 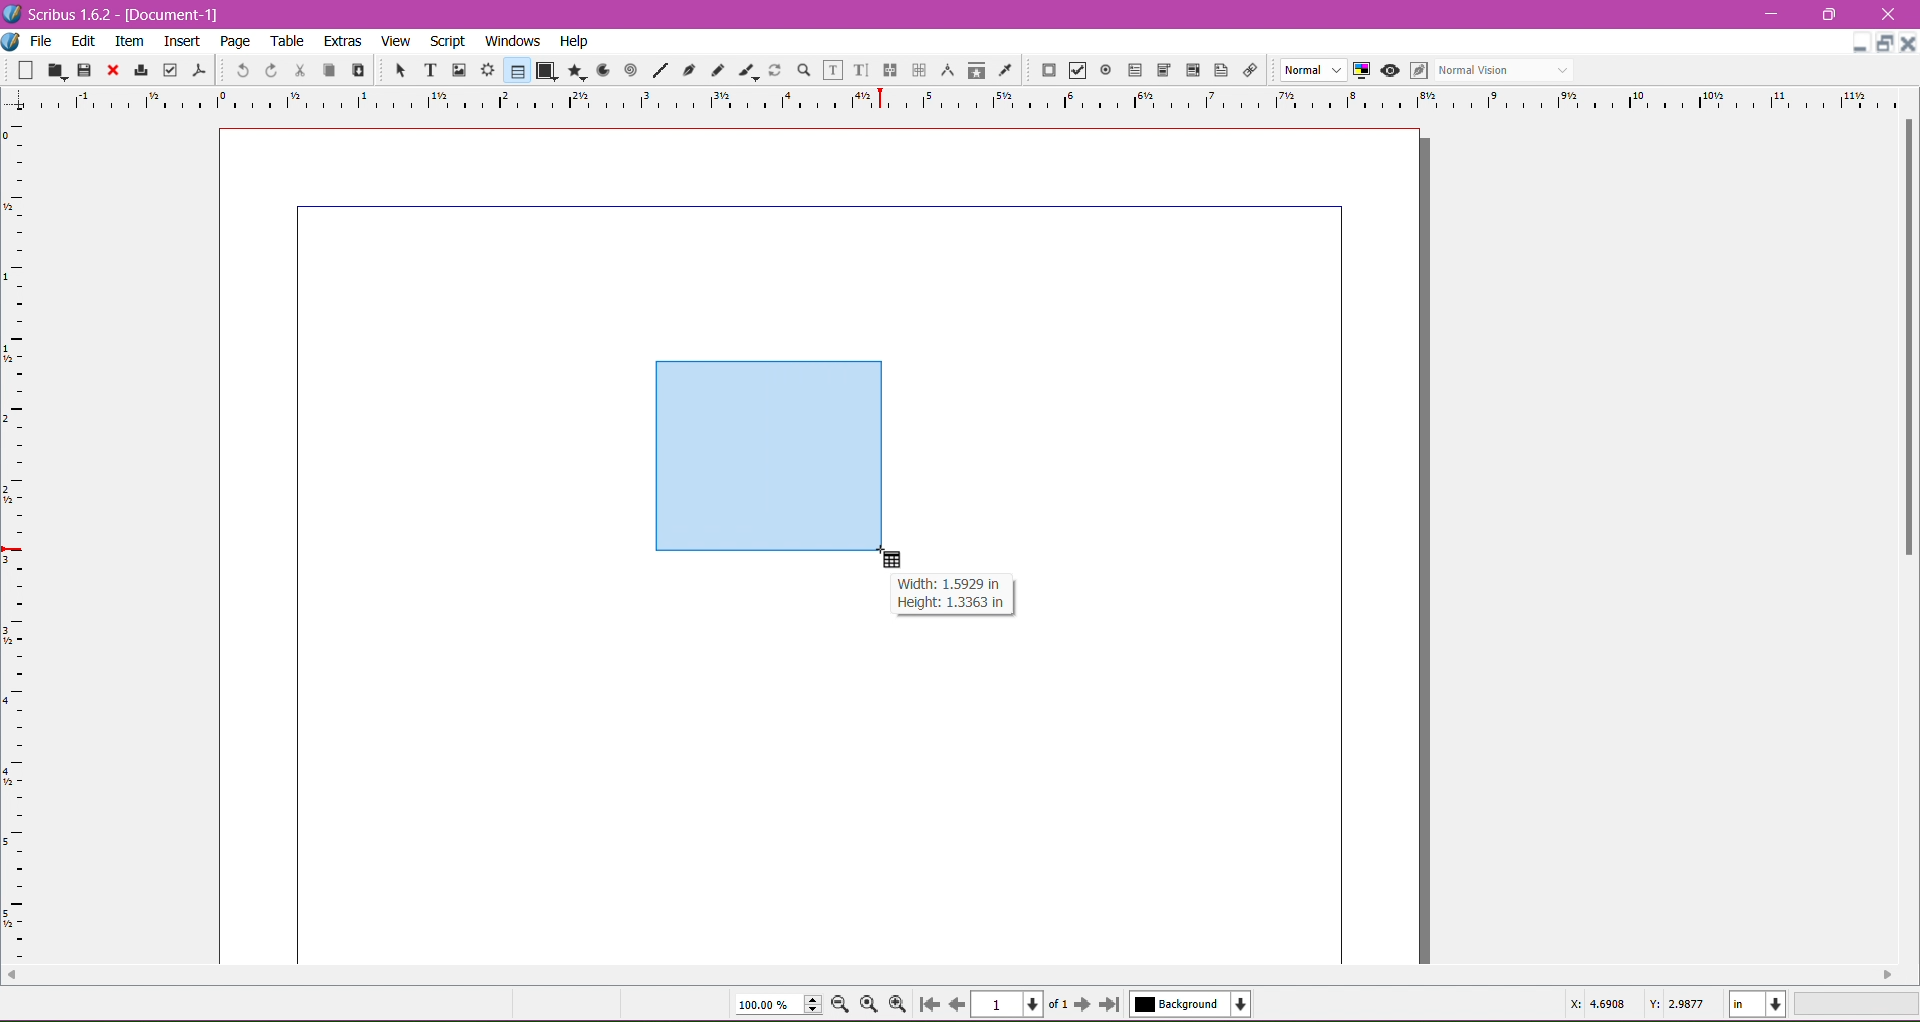 What do you see at coordinates (861, 70) in the screenshot?
I see `Edit Text with Story` at bounding box center [861, 70].